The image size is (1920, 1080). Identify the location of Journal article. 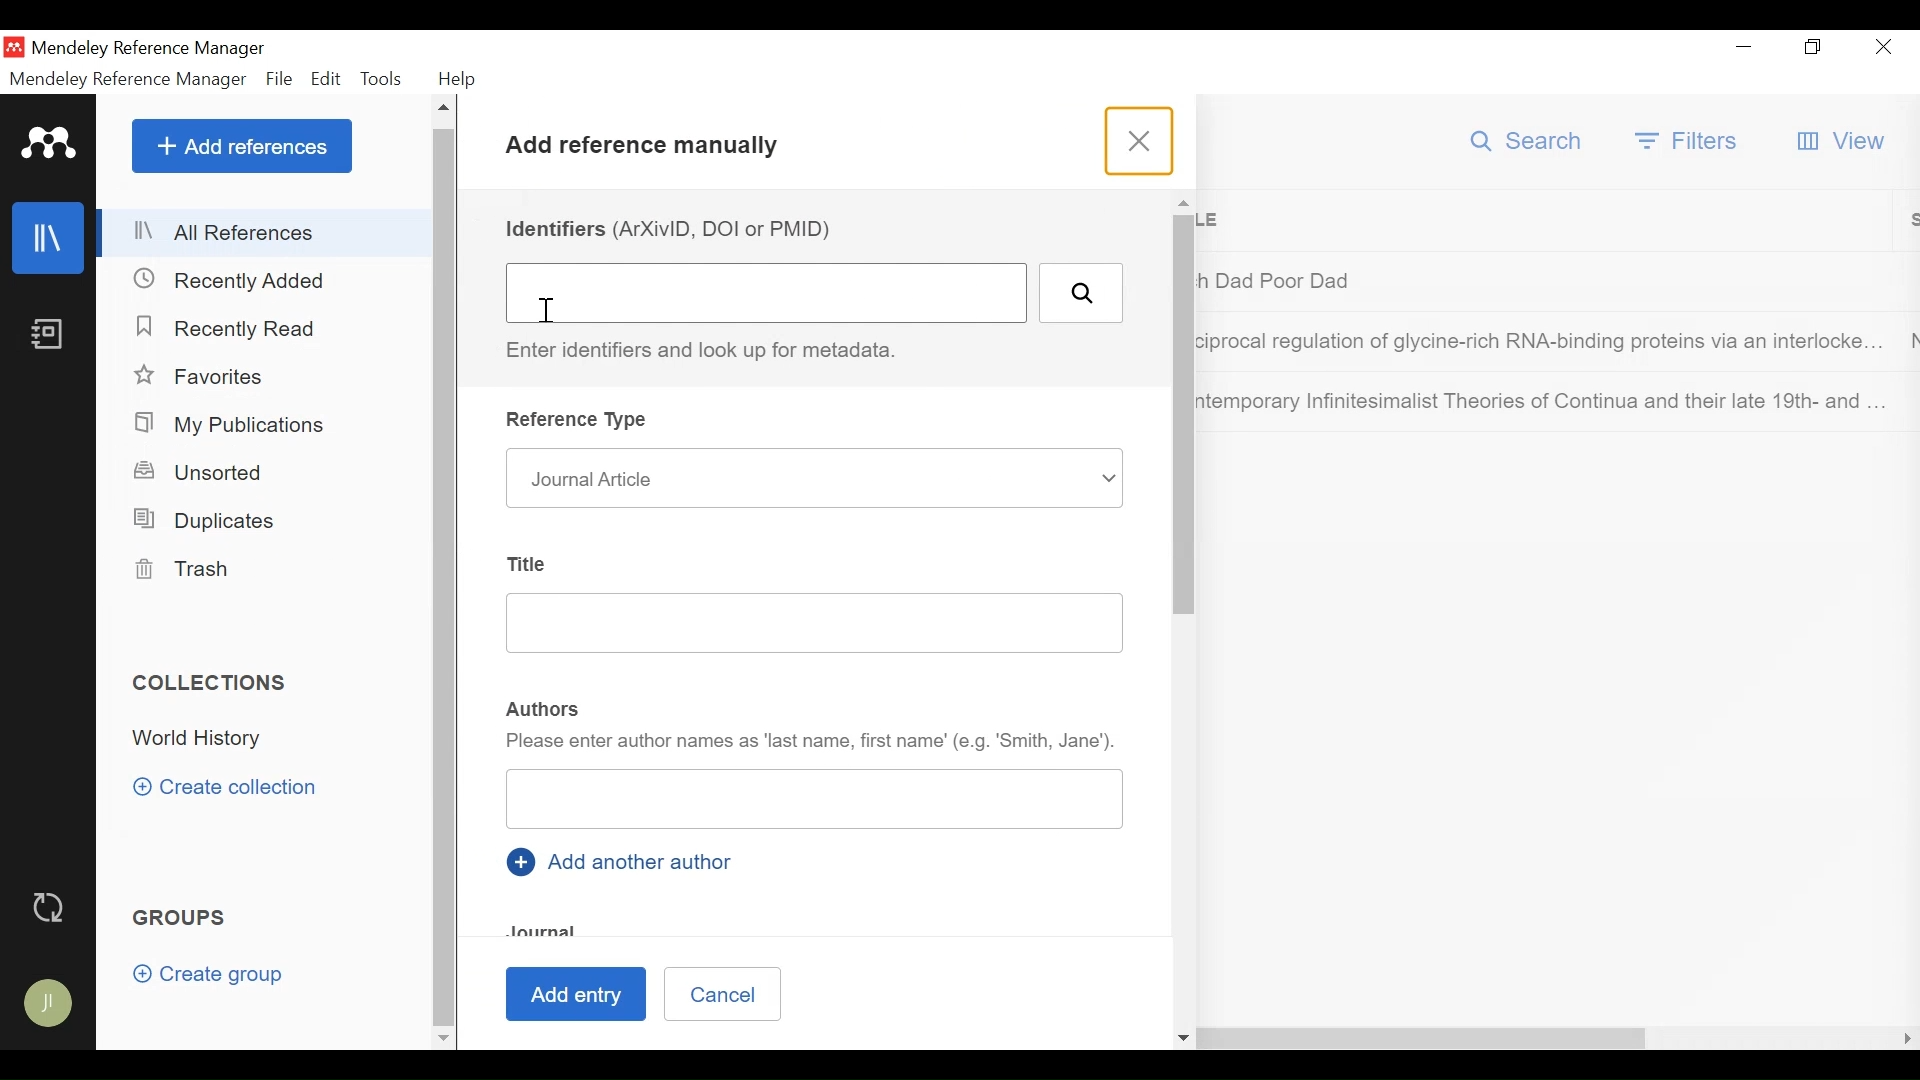
(814, 478).